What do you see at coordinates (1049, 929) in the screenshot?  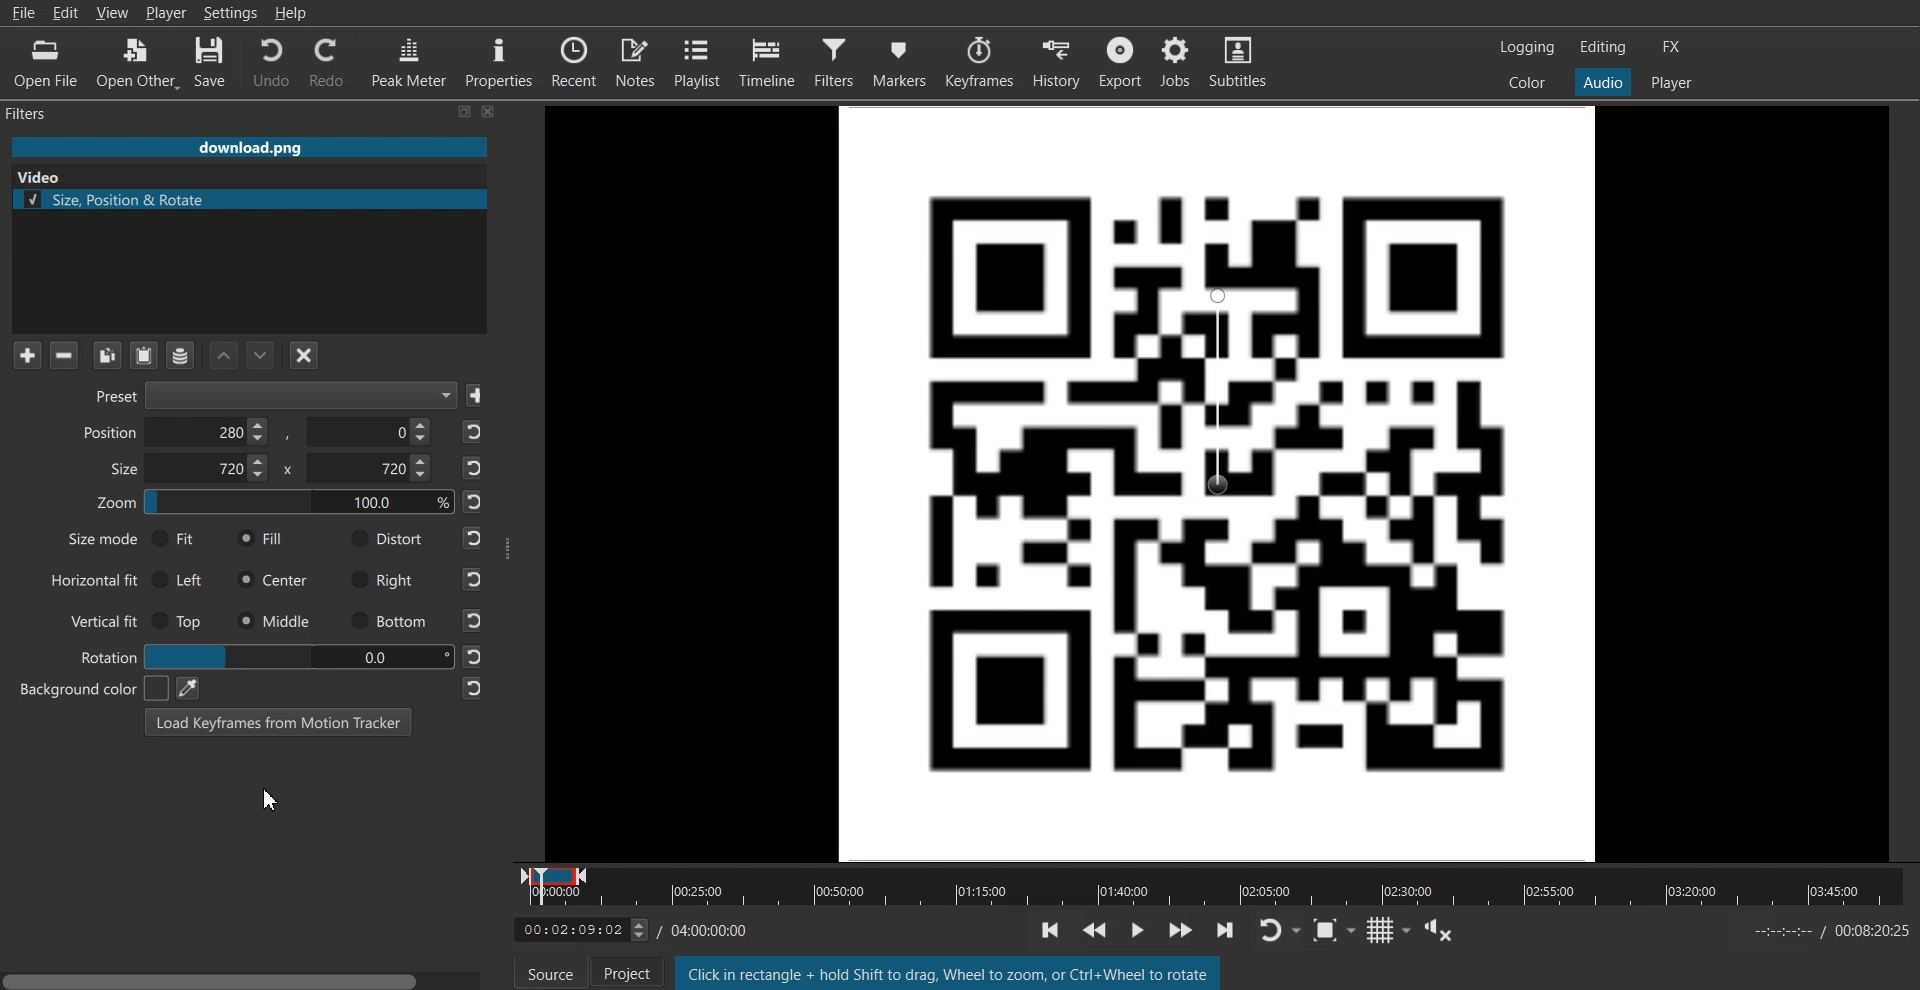 I see `Skip to the previous point` at bounding box center [1049, 929].